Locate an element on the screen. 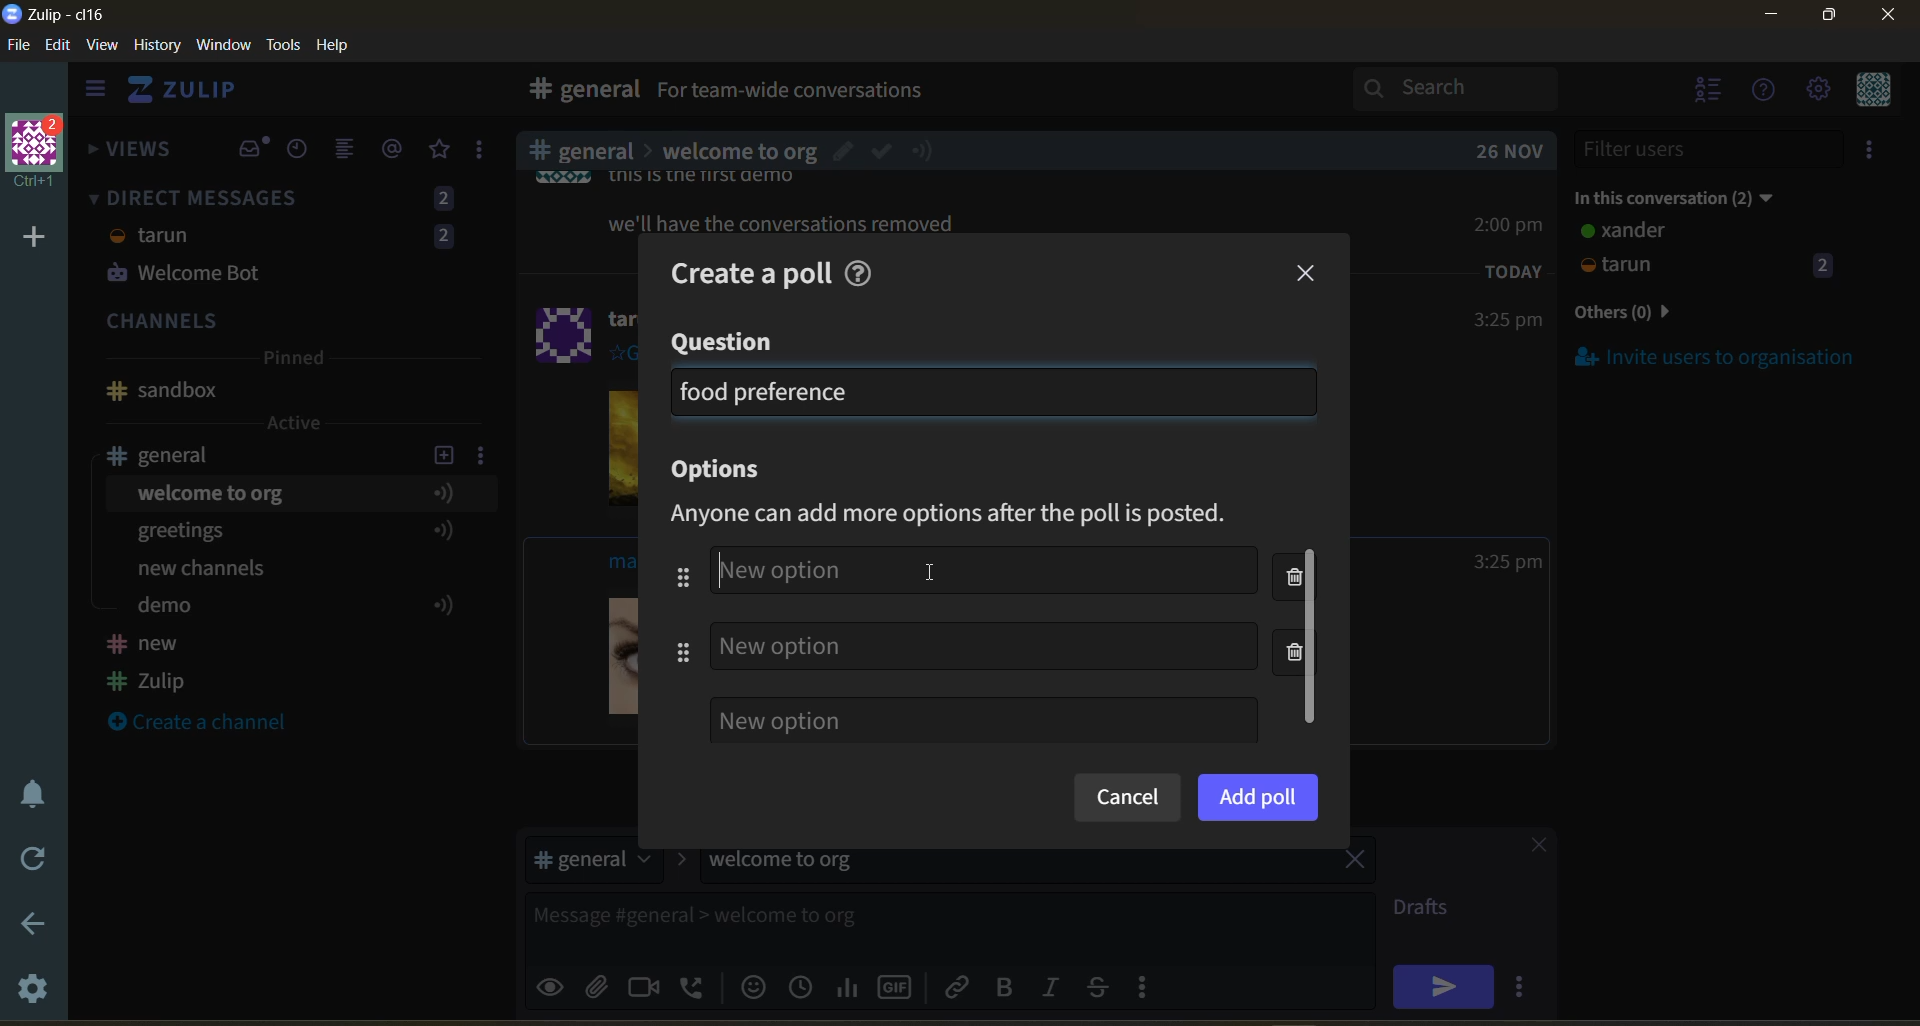 This screenshot has width=1920, height=1026. Channel name is located at coordinates (162, 391).